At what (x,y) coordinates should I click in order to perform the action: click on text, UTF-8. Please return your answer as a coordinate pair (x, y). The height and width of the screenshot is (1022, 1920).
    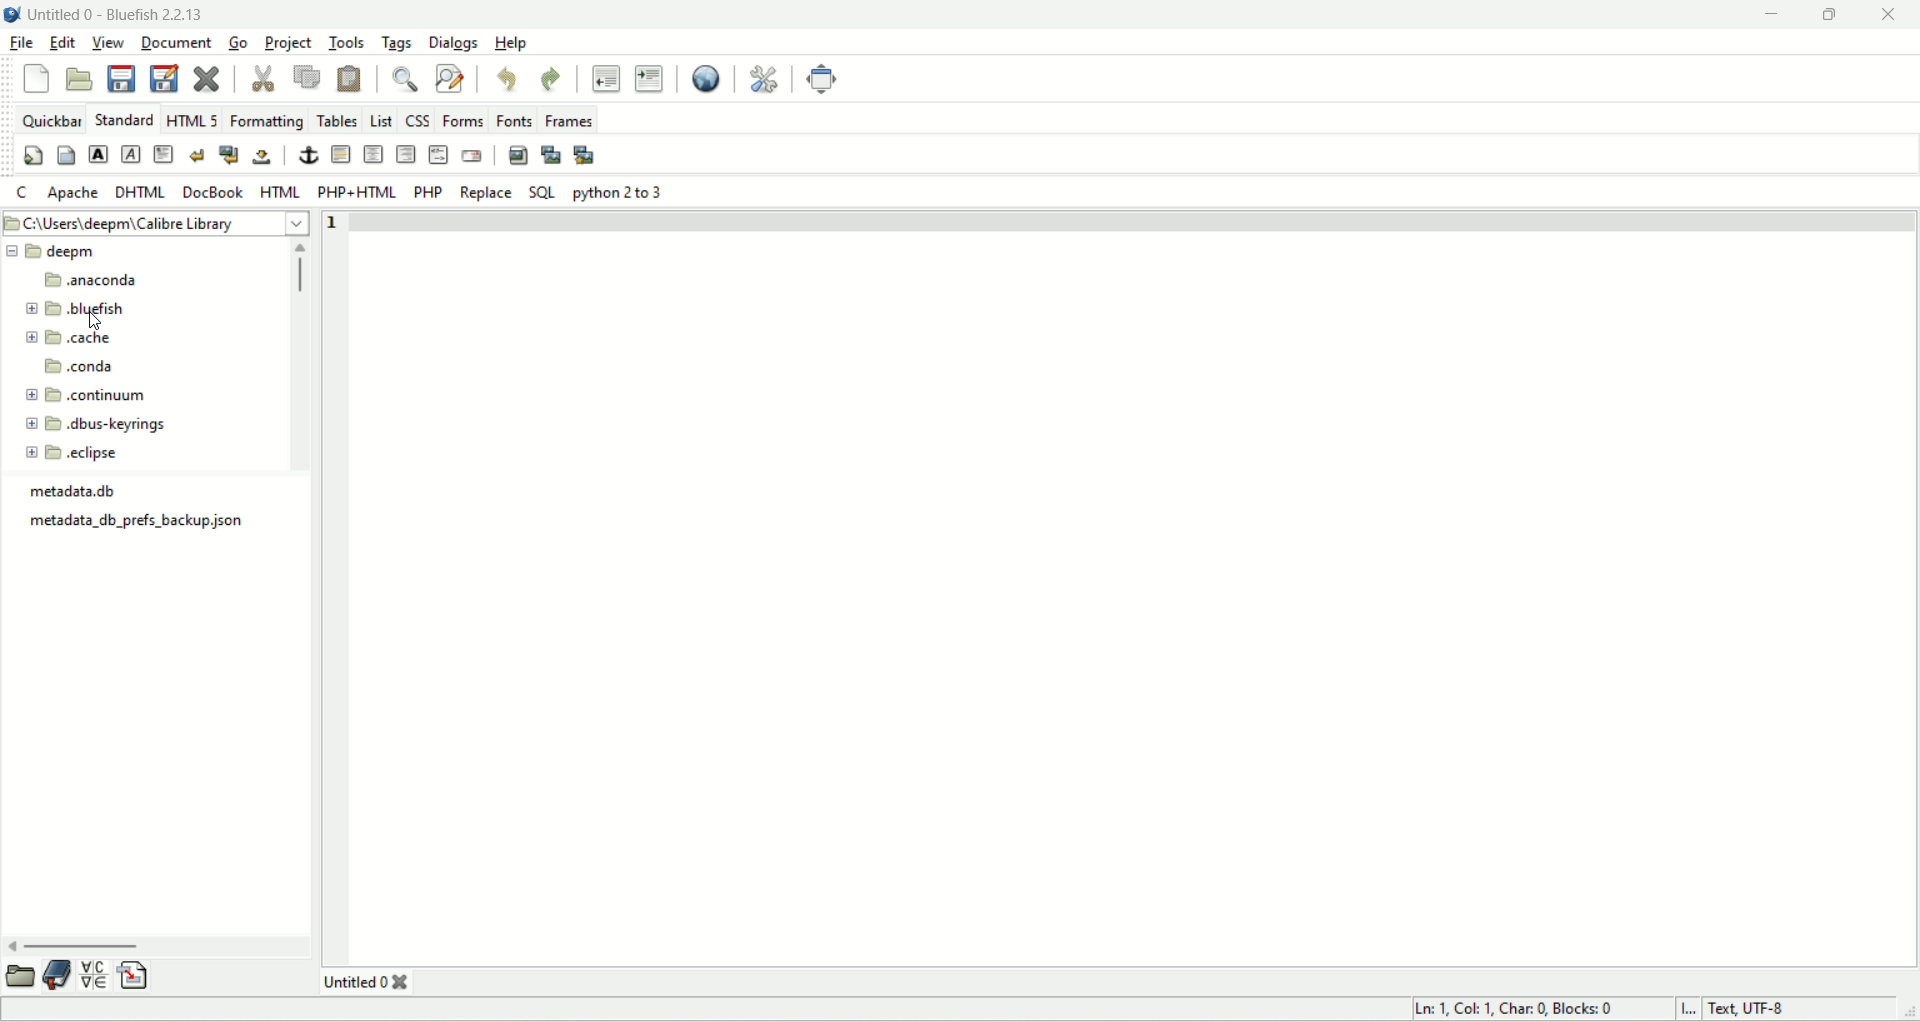
    Looking at the image, I should click on (1760, 1010).